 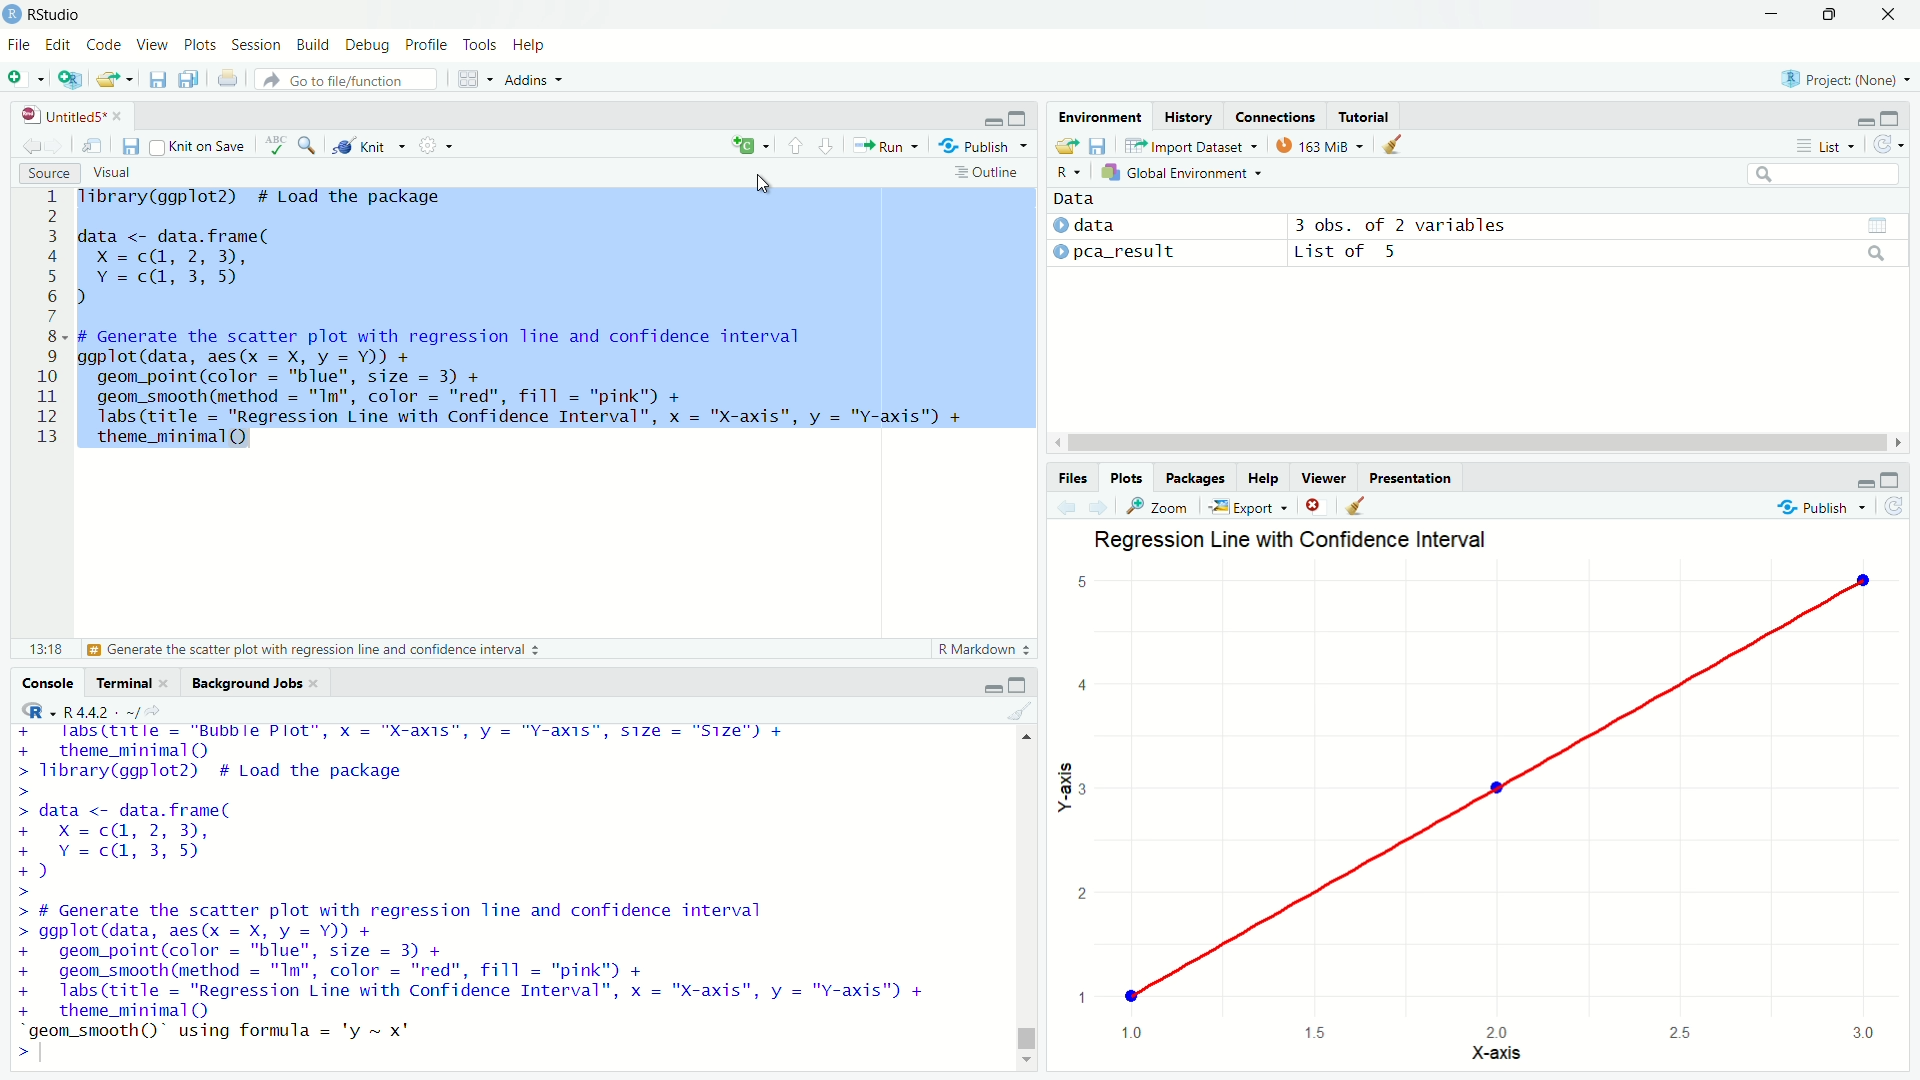 I want to click on close, so click(x=319, y=685).